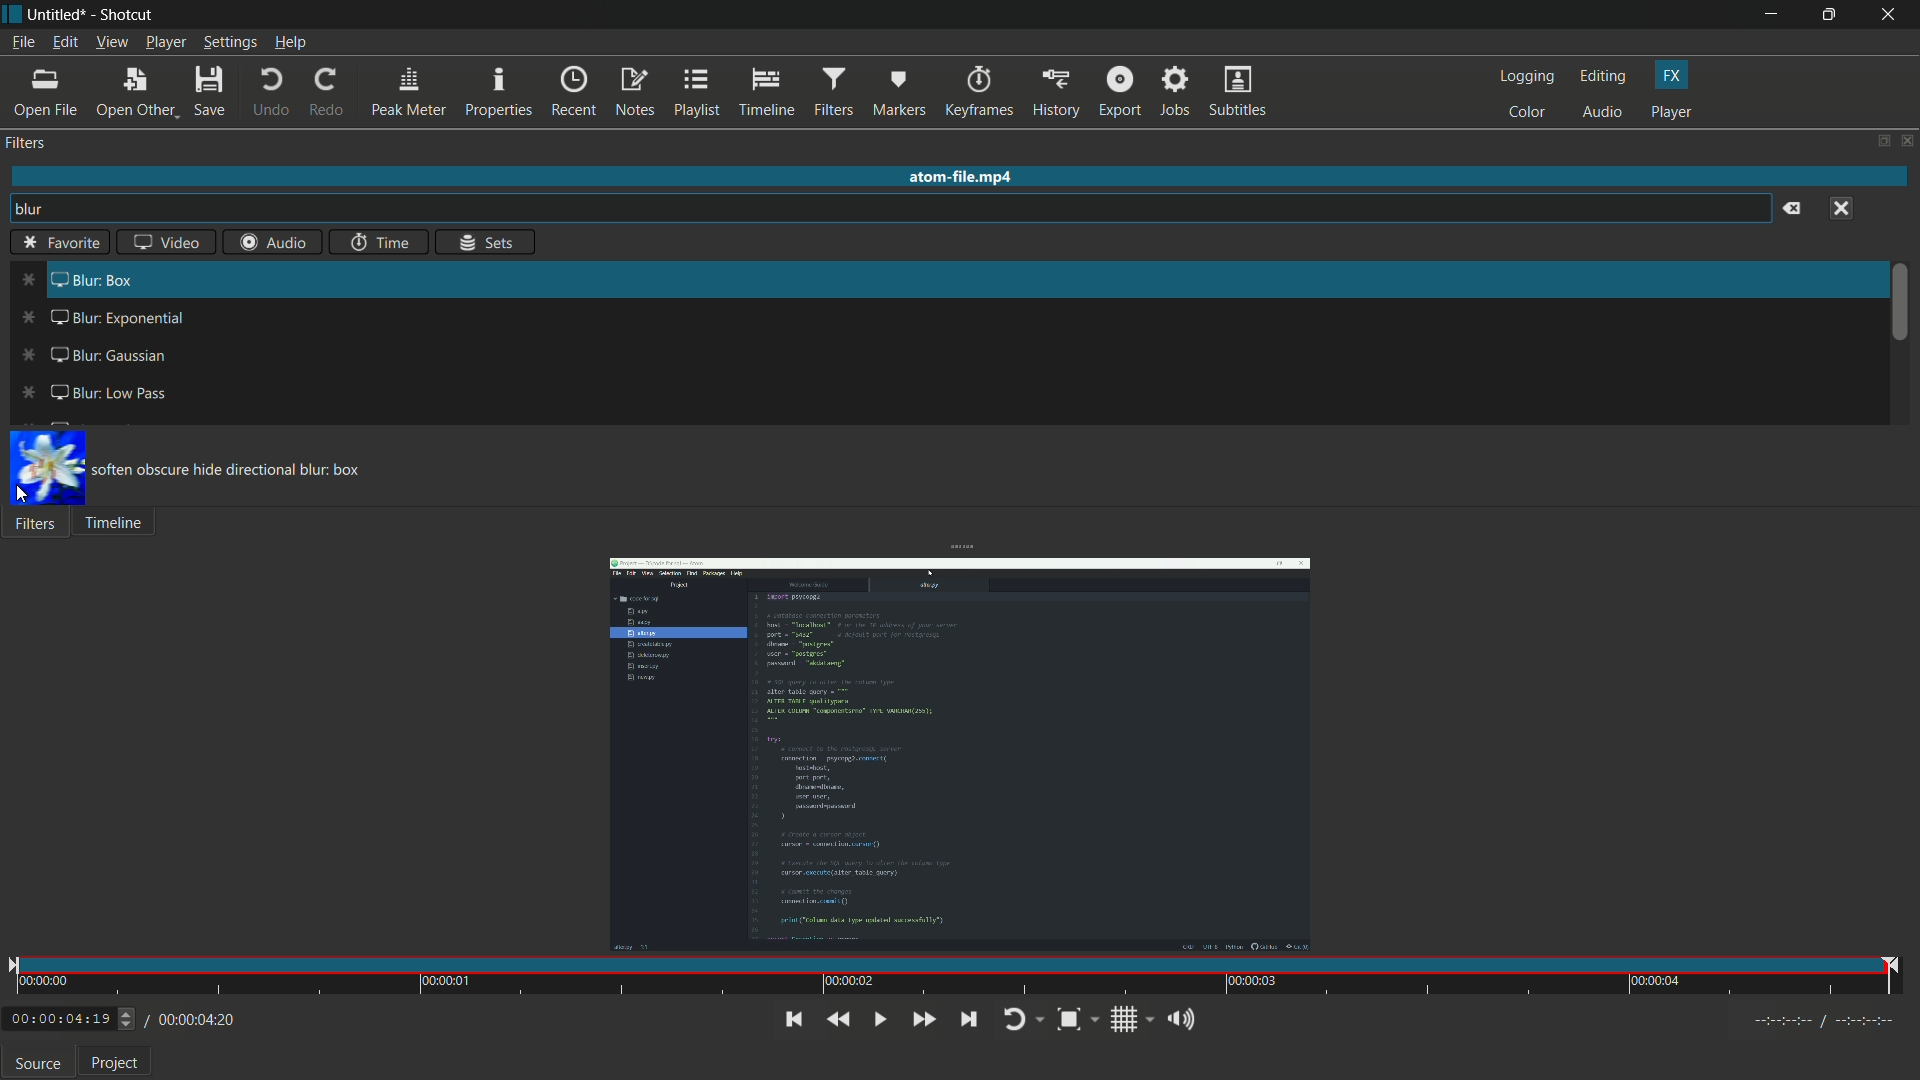  I want to click on blur exponential, so click(101, 319).